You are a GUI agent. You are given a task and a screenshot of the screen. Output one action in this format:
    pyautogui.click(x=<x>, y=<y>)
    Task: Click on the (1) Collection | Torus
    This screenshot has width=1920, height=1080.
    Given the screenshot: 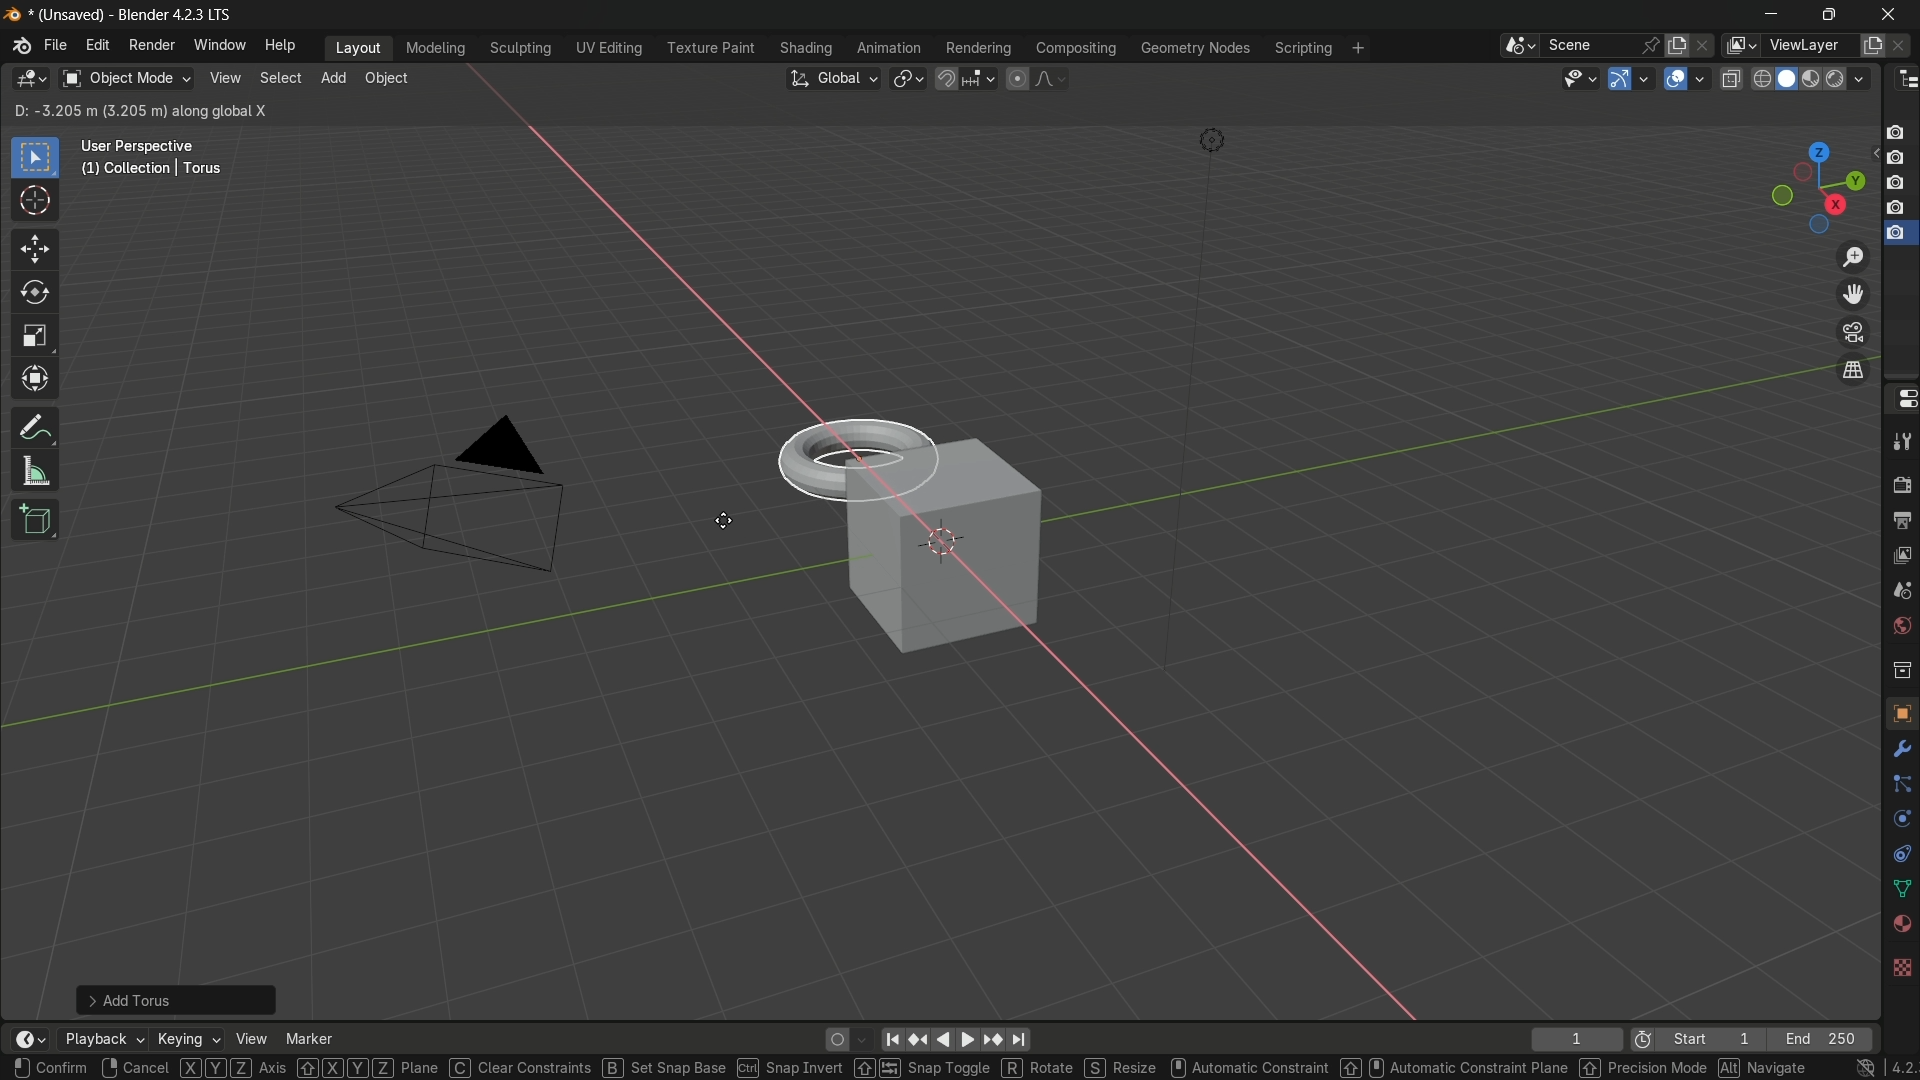 What is the action you would take?
    pyautogui.click(x=149, y=170)
    